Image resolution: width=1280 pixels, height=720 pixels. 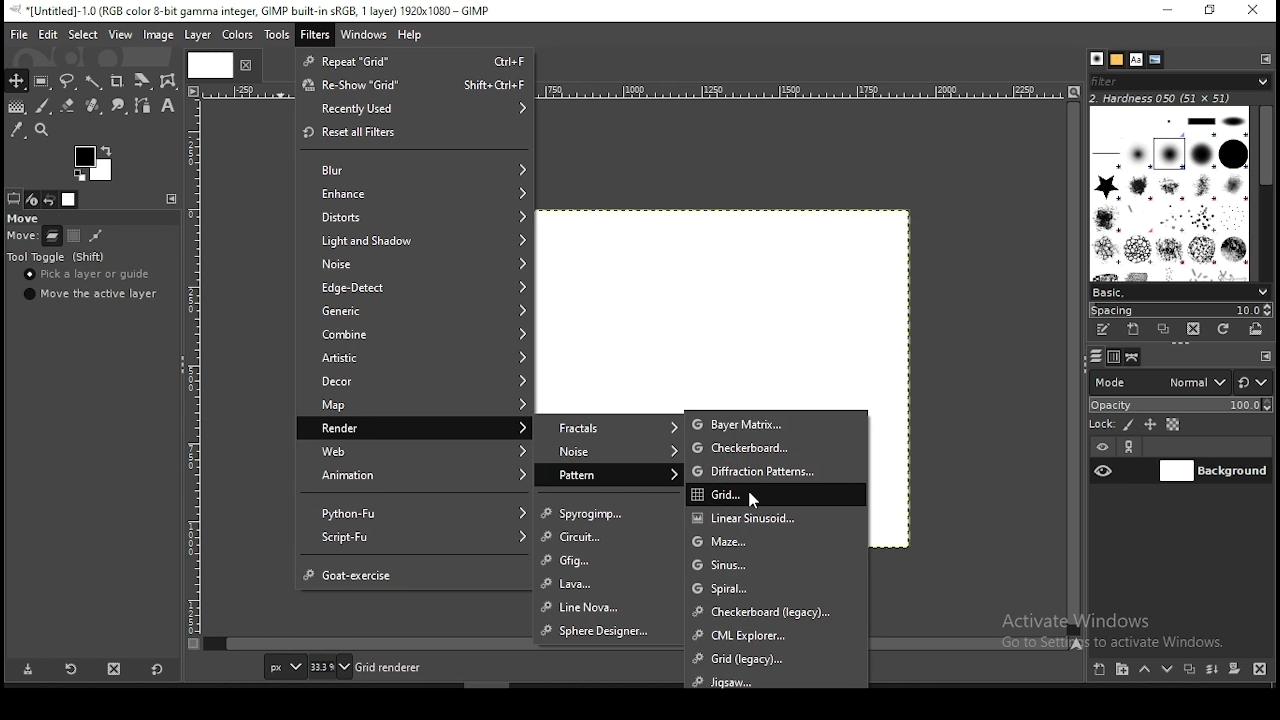 I want to click on recently used, so click(x=416, y=109).